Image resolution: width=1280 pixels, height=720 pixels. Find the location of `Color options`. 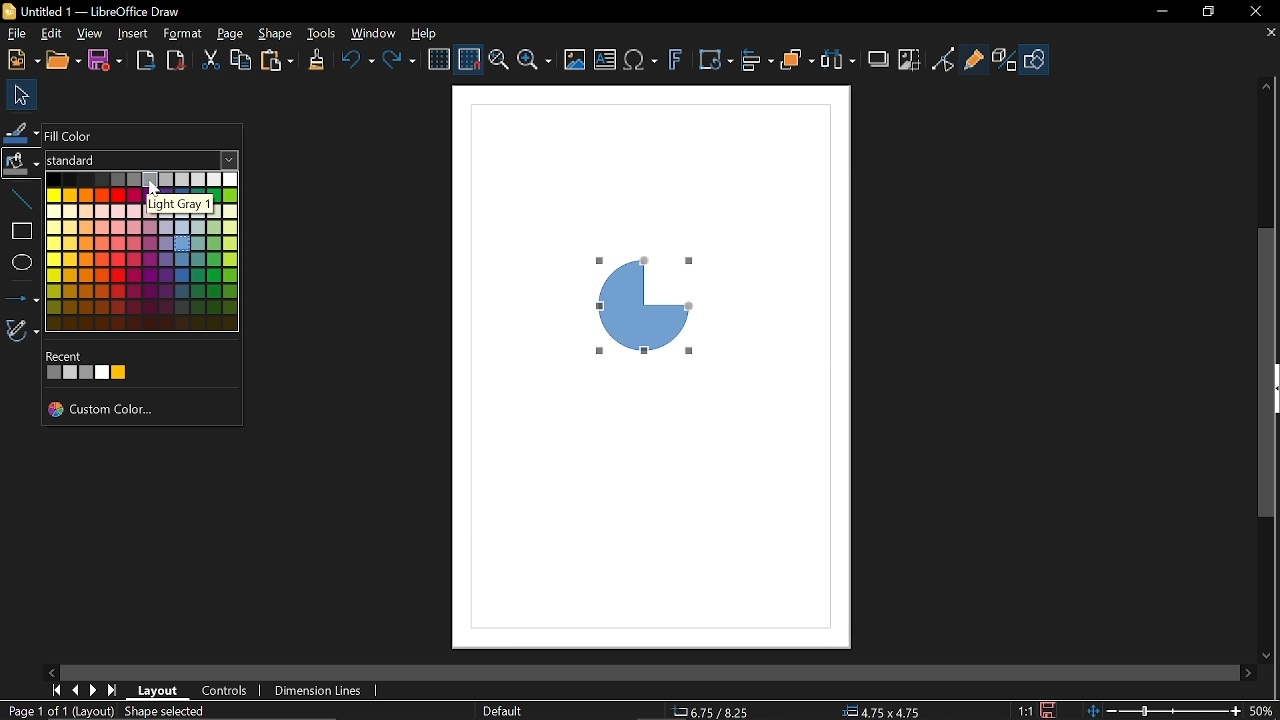

Color options is located at coordinates (145, 250).